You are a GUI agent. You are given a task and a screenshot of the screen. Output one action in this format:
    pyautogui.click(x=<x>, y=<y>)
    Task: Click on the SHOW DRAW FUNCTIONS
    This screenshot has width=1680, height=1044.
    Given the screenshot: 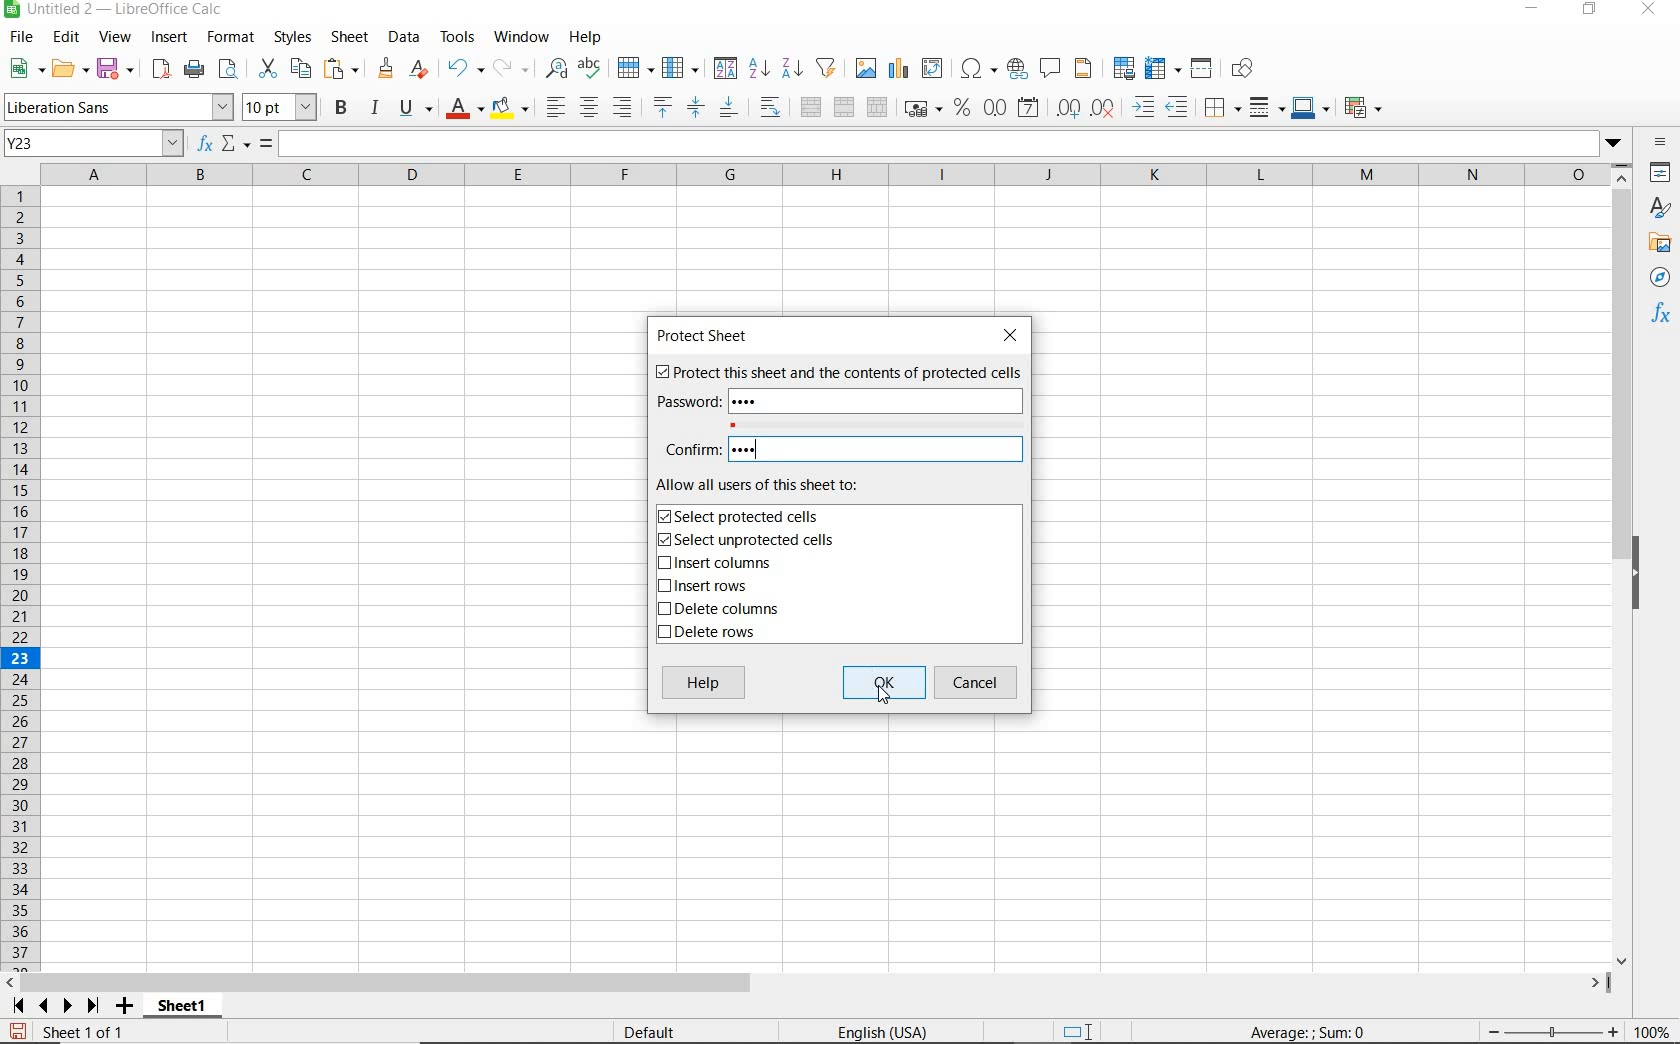 What is the action you would take?
    pyautogui.click(x=1243, y=69)
    